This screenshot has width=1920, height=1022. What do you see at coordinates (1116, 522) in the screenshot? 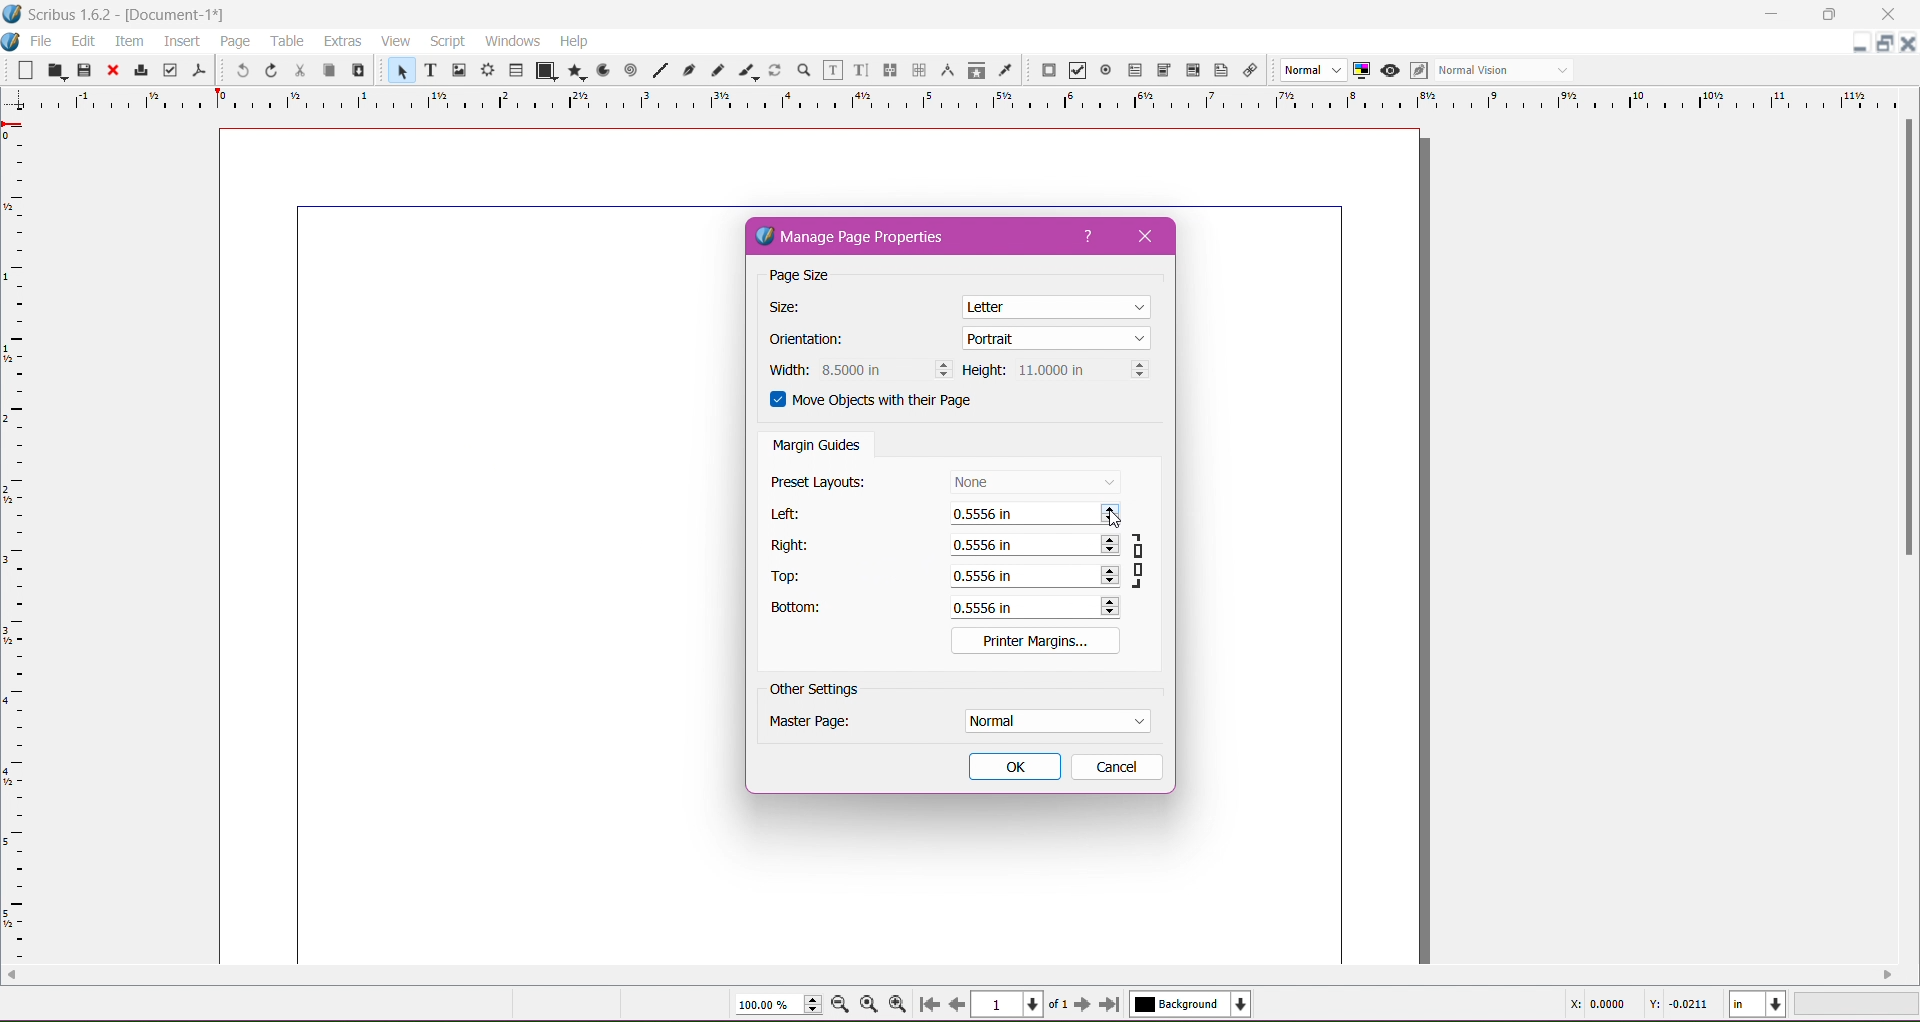
I see `Cursor` at bounding box center [1116, 522].